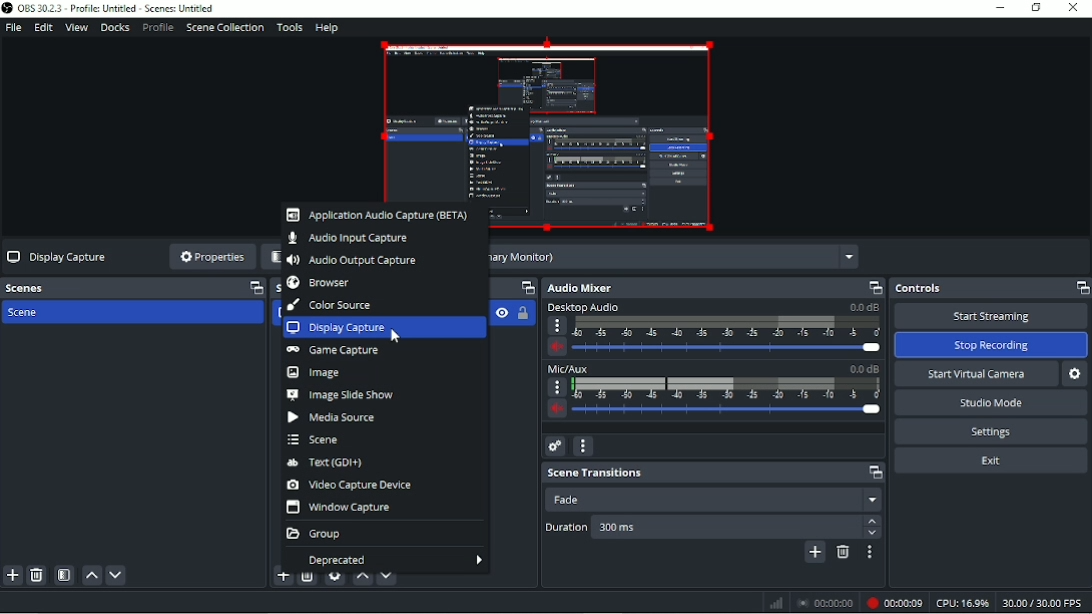  What do you see at coordinates (76, 28) in the screenshot?
I see `View` at bounding box center [76, 28].